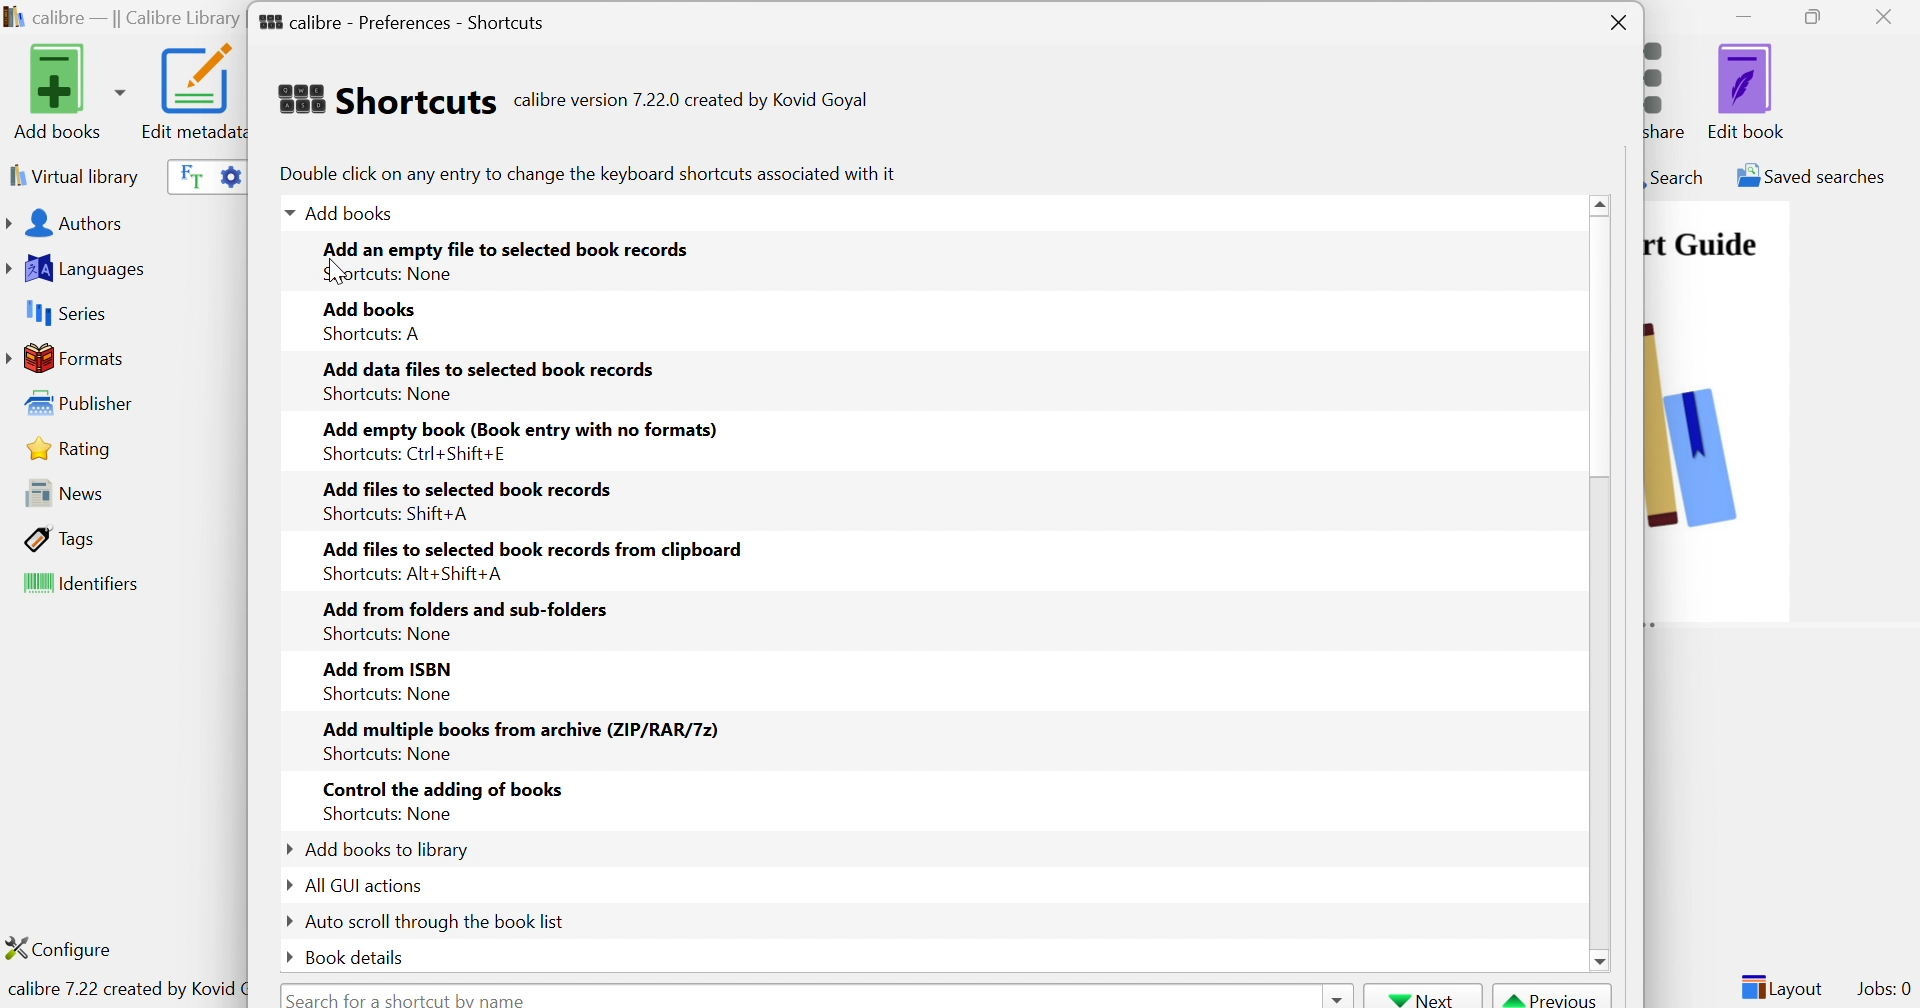  What do you see at coordinates (1671, 86) in the screenshot?
I see `Connect/share` at bounding box center [1671, 86].